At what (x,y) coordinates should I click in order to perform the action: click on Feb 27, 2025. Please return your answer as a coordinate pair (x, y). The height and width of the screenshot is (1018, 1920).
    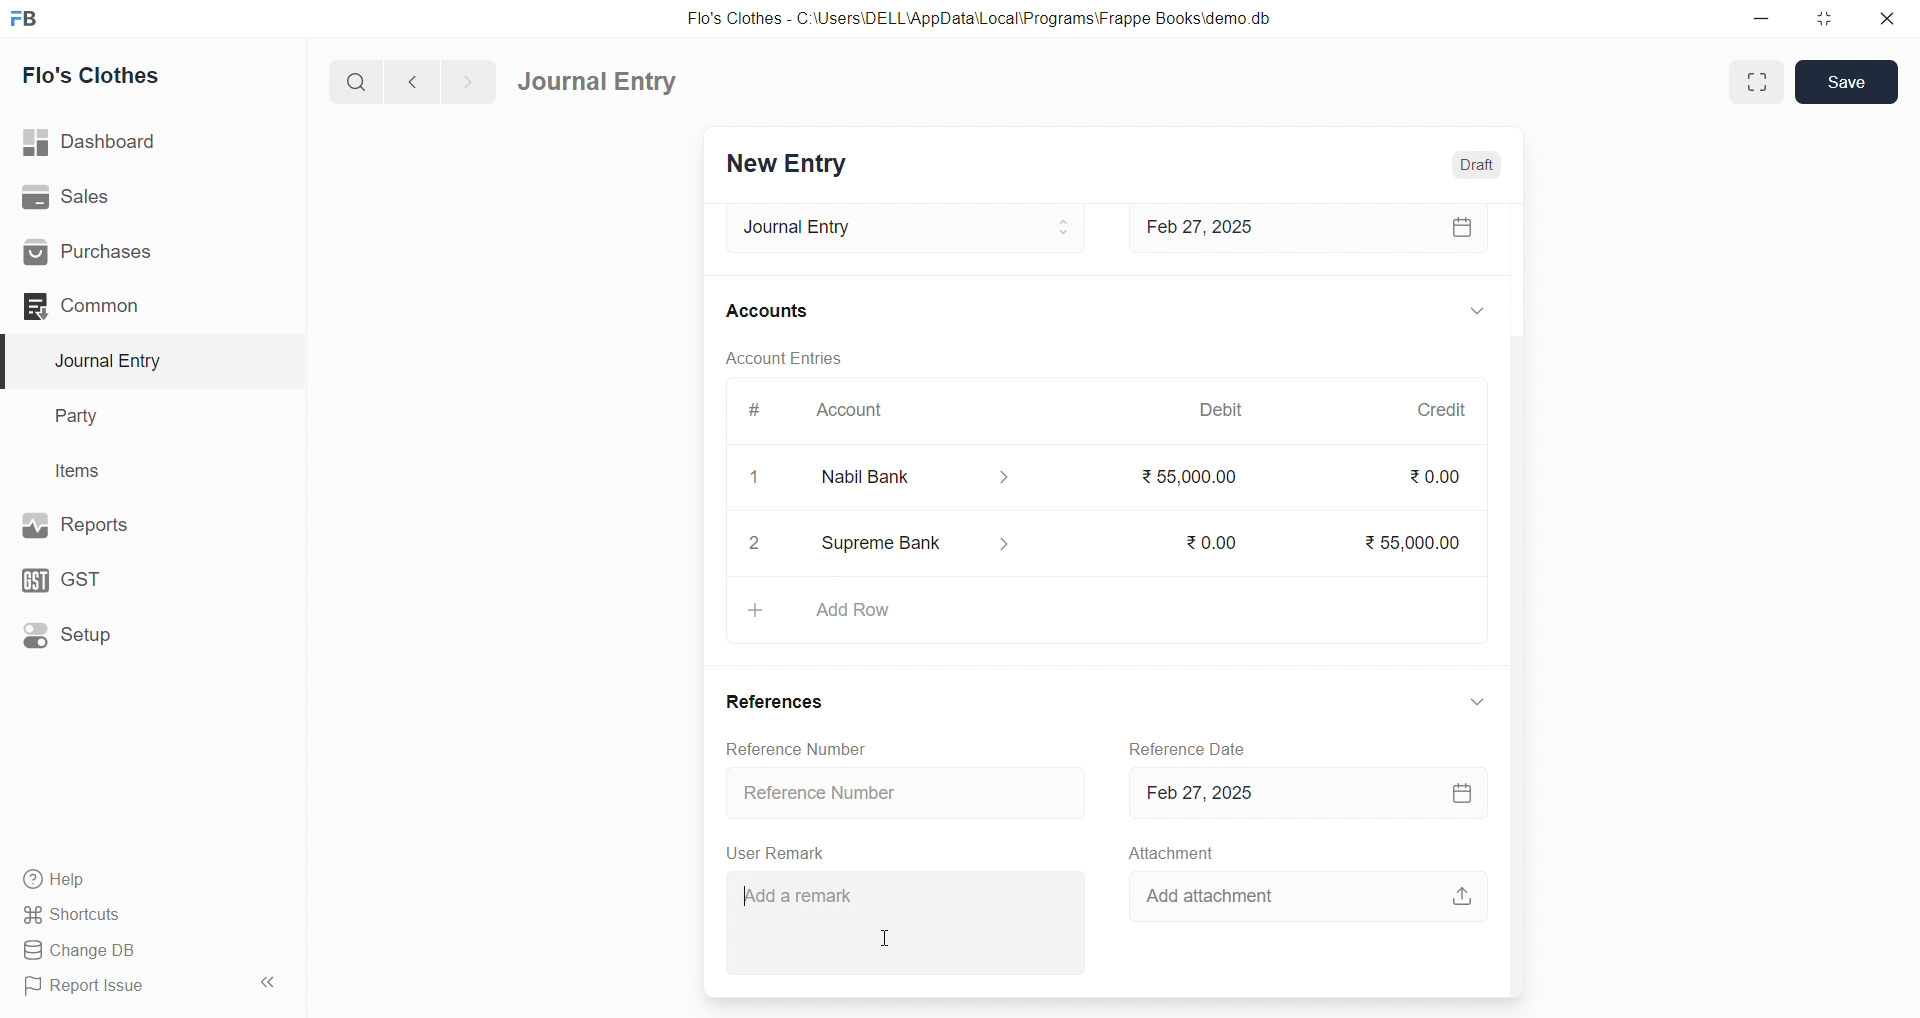
    Looking at the image, I should click on (1310, 230).